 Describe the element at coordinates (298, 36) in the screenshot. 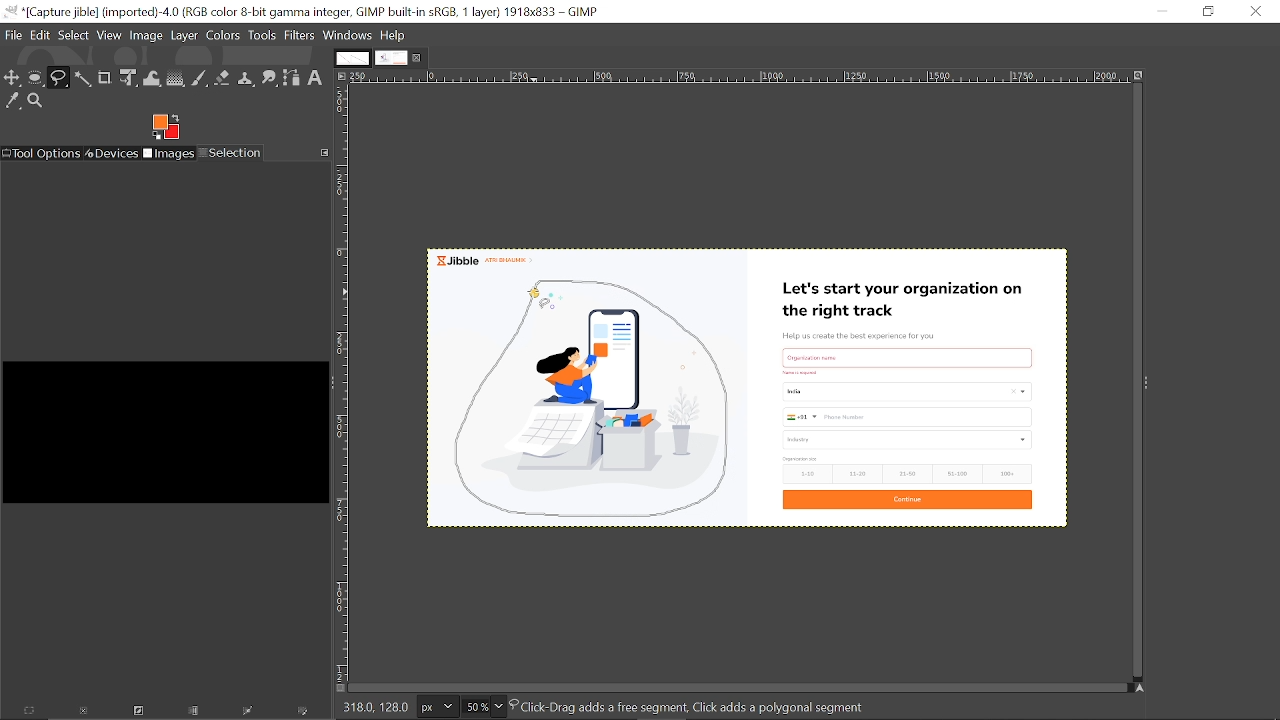

I see `Filters` at that location.